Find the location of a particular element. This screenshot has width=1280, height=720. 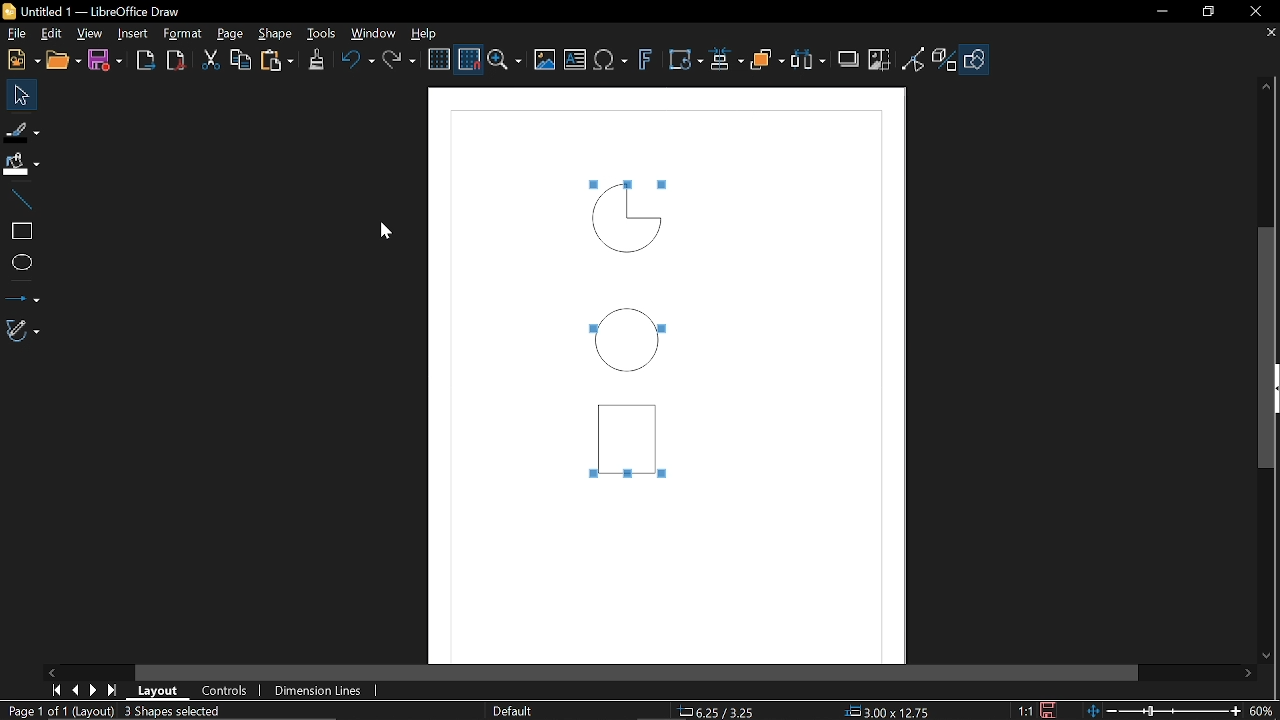

Lines and arrows is located at coordinates (25, 295).